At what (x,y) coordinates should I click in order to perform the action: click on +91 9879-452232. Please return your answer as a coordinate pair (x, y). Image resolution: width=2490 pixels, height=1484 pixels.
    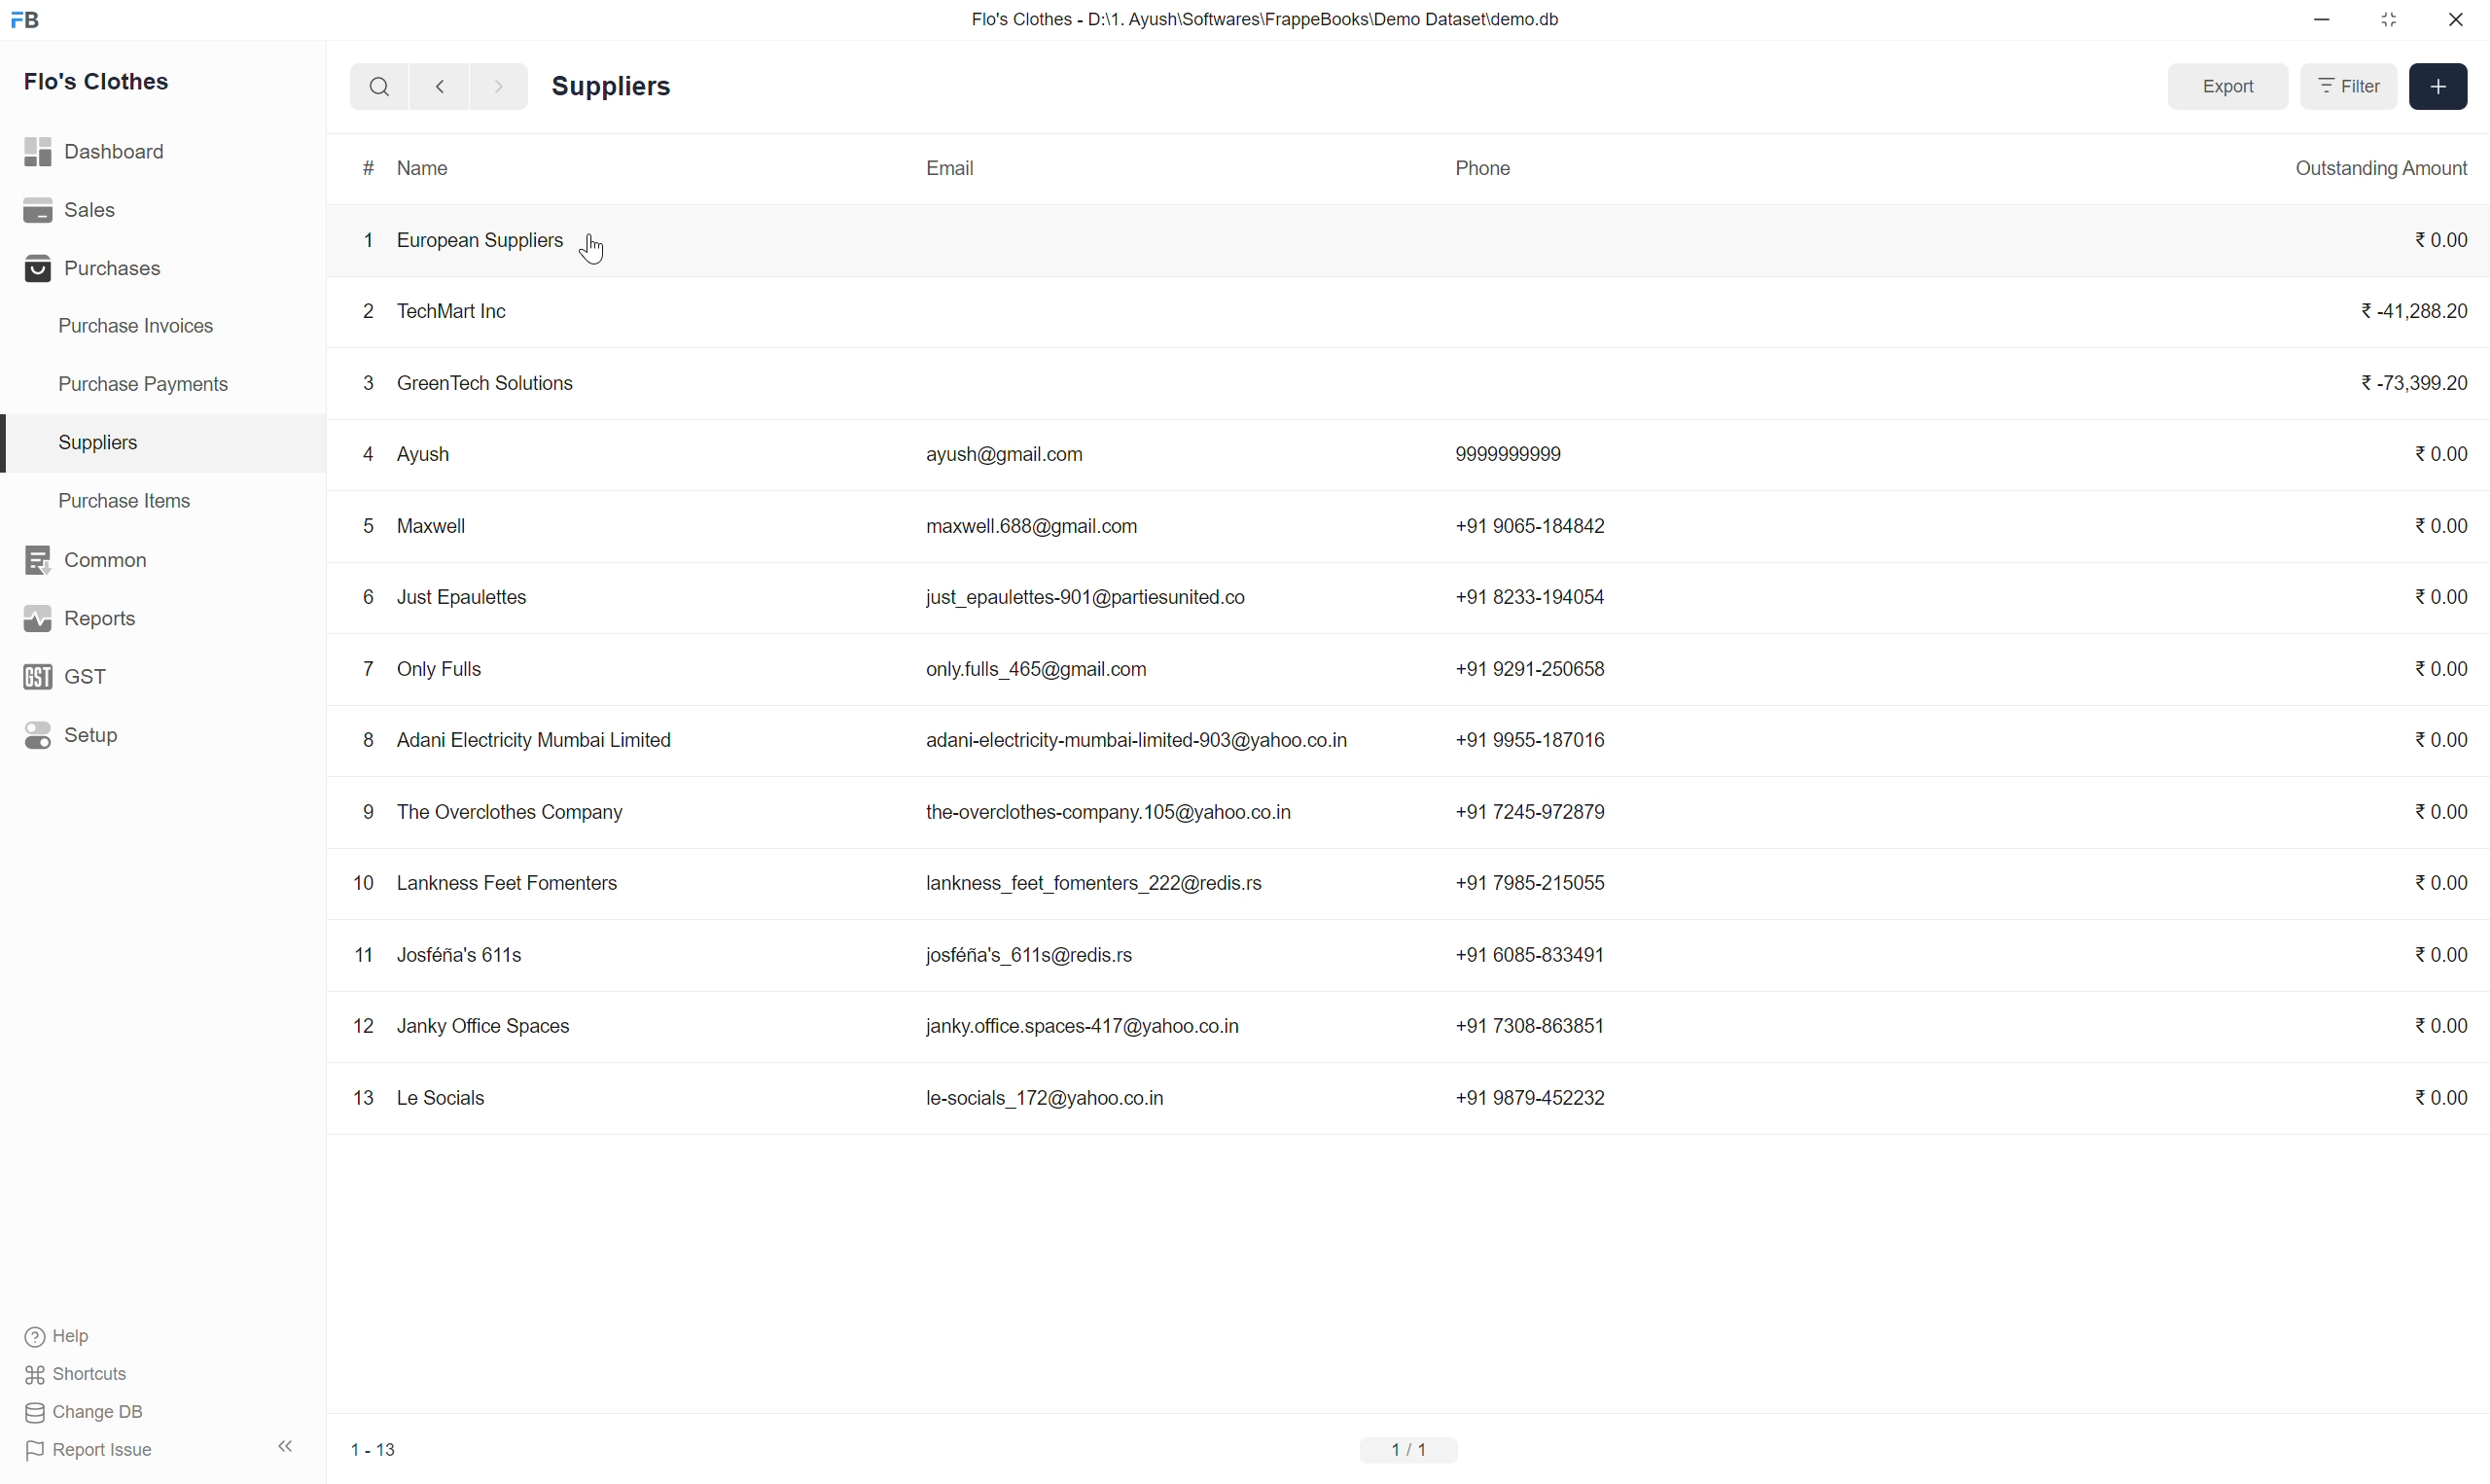
    Looking at the image, I should click on (1535, 1095).